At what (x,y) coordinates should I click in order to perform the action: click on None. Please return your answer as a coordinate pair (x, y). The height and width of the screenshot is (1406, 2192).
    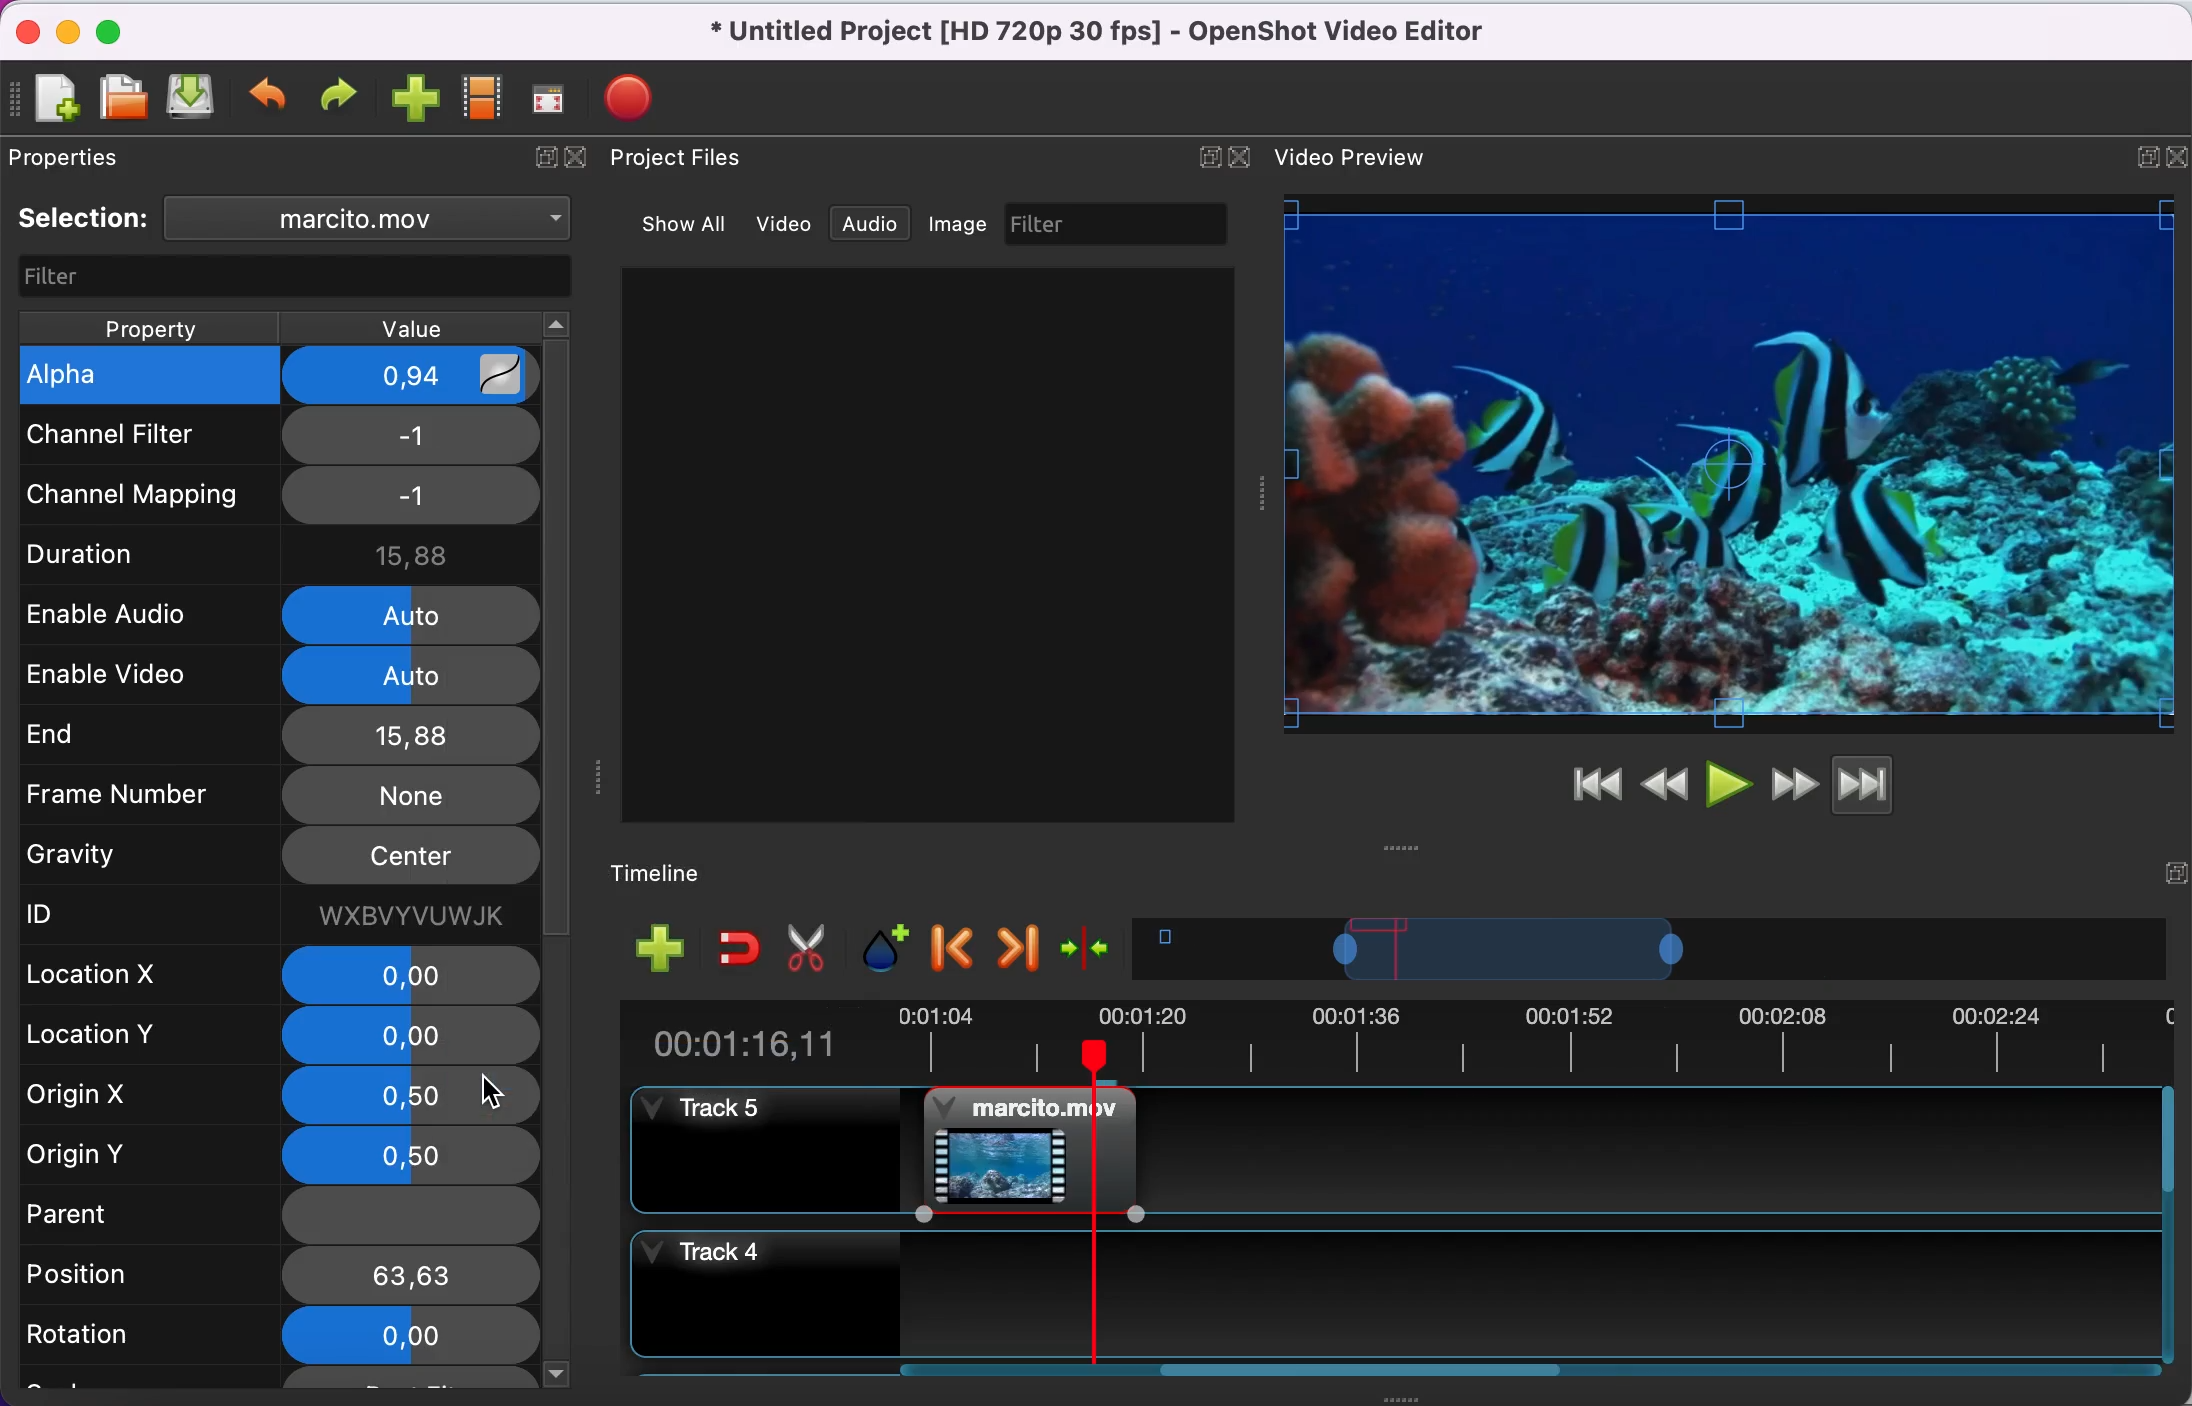
    Looking at the image, I should click on (410, 795).